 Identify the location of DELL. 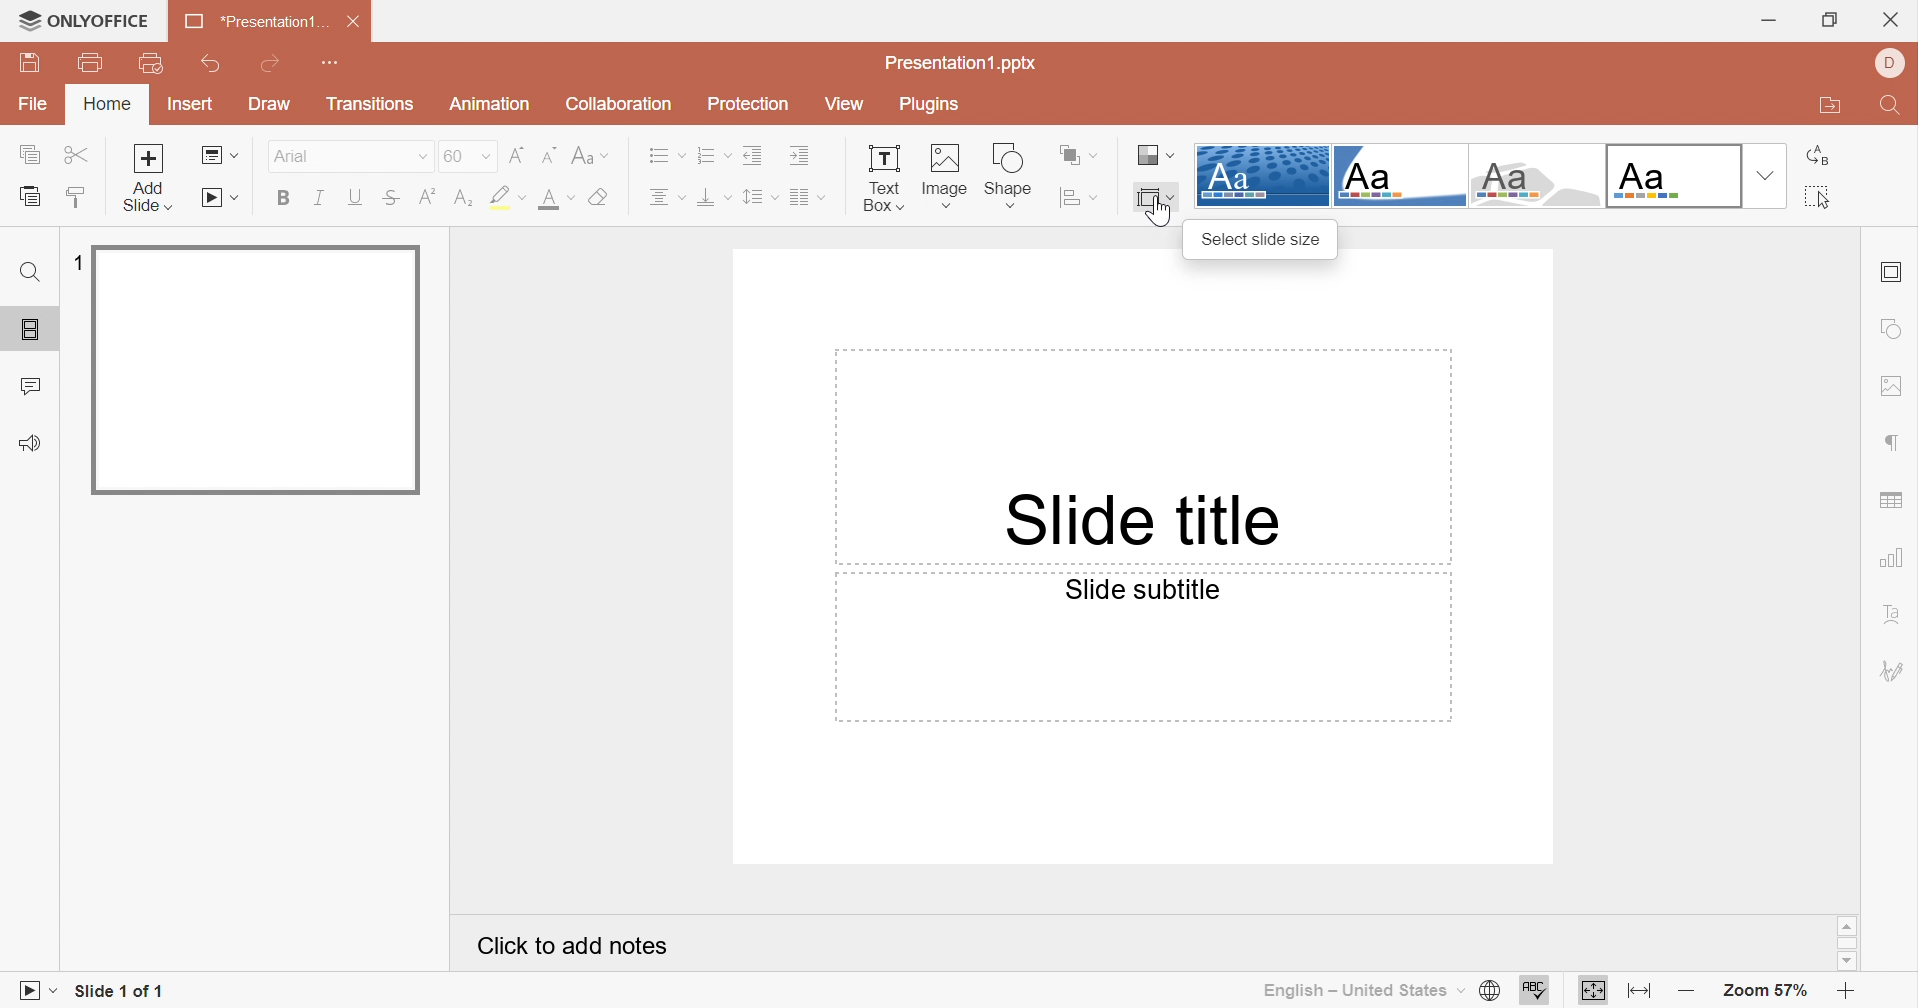
(1889, 63).